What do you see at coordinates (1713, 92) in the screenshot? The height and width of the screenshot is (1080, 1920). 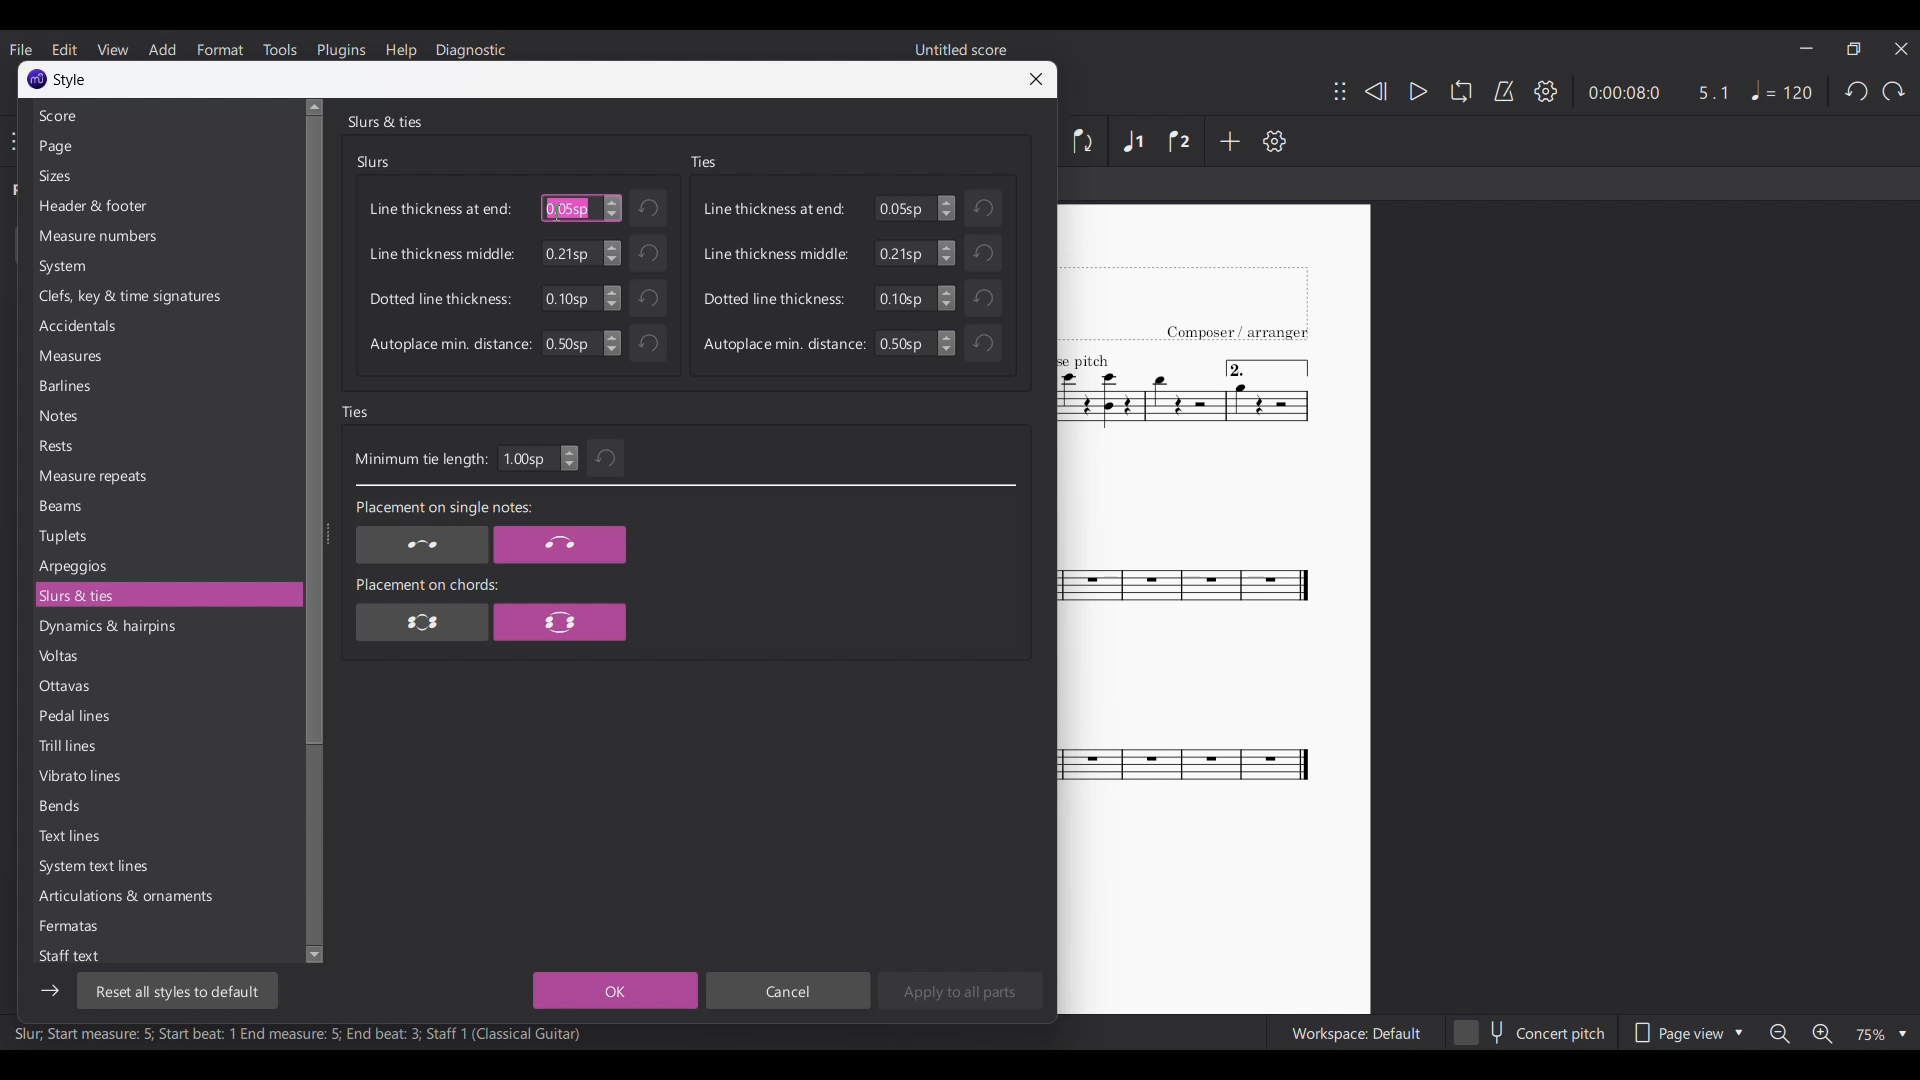 I see `Current ratio` at bounding box center [1713, 92].